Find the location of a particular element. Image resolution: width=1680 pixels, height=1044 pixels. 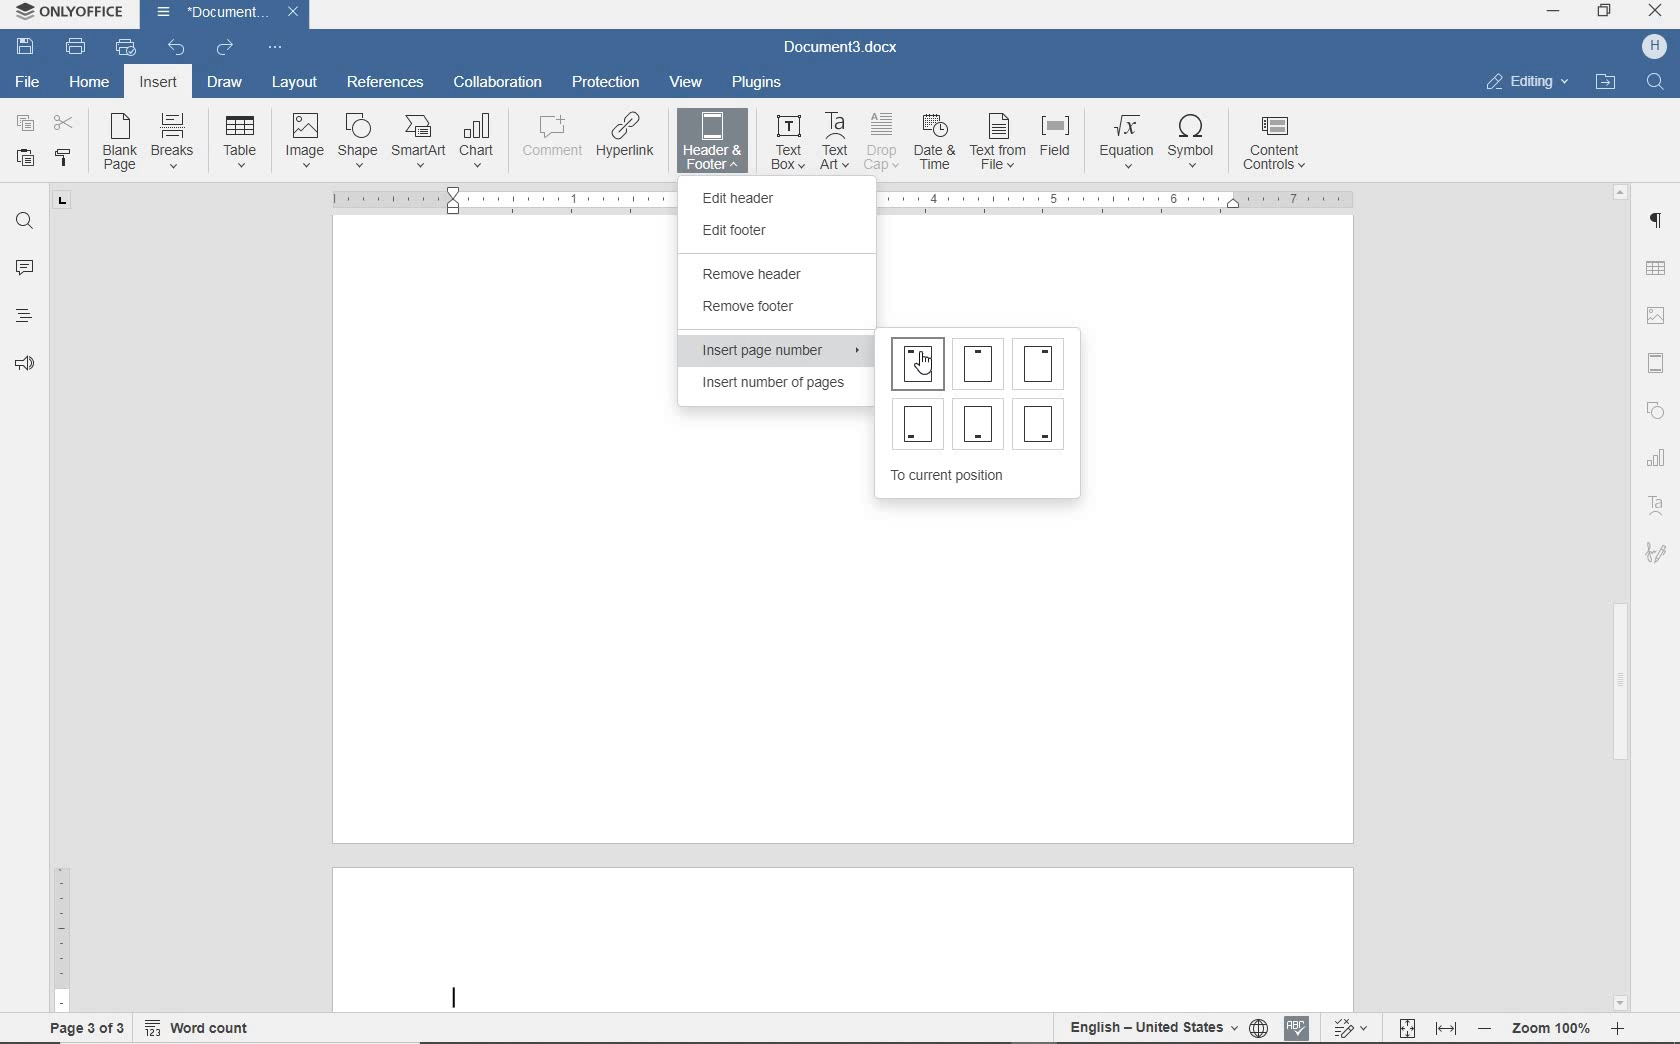

FIND is located at coordinates (1655, 84).